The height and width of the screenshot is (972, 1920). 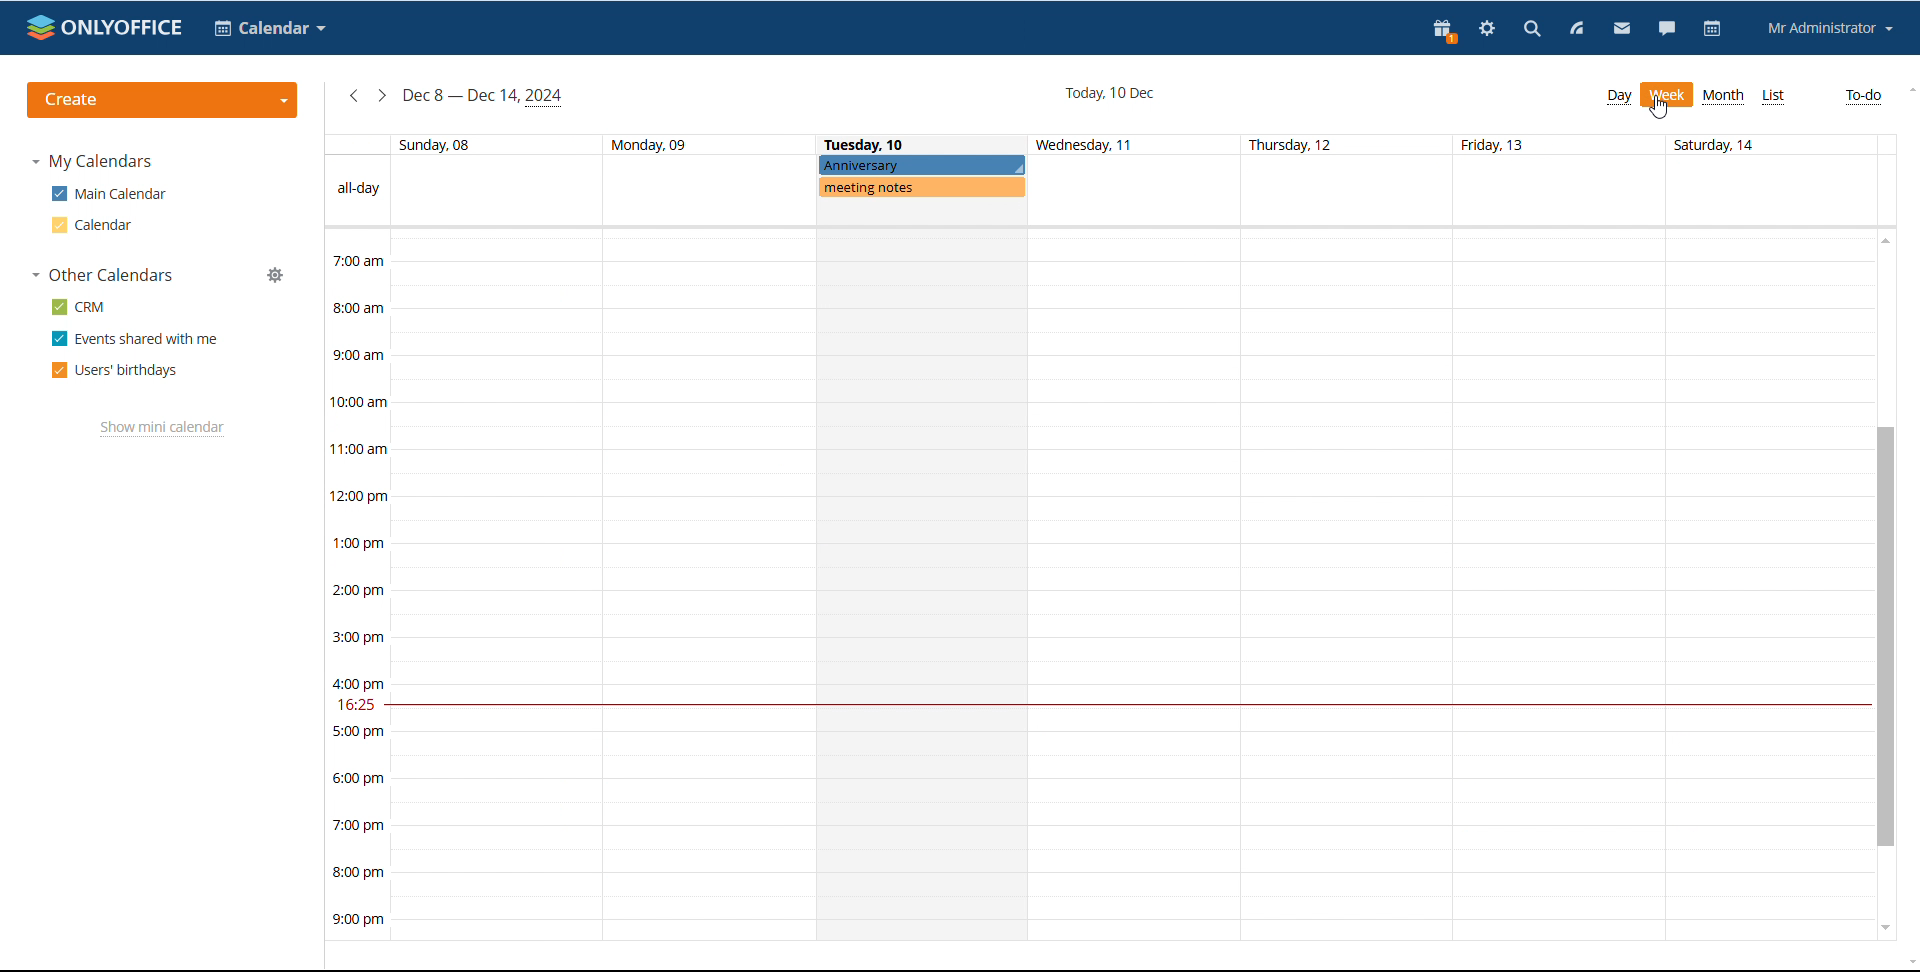 What do you see at coordinates (357, 585) in the screenshot?
I see `timeline` at bounding box center [357, 585].